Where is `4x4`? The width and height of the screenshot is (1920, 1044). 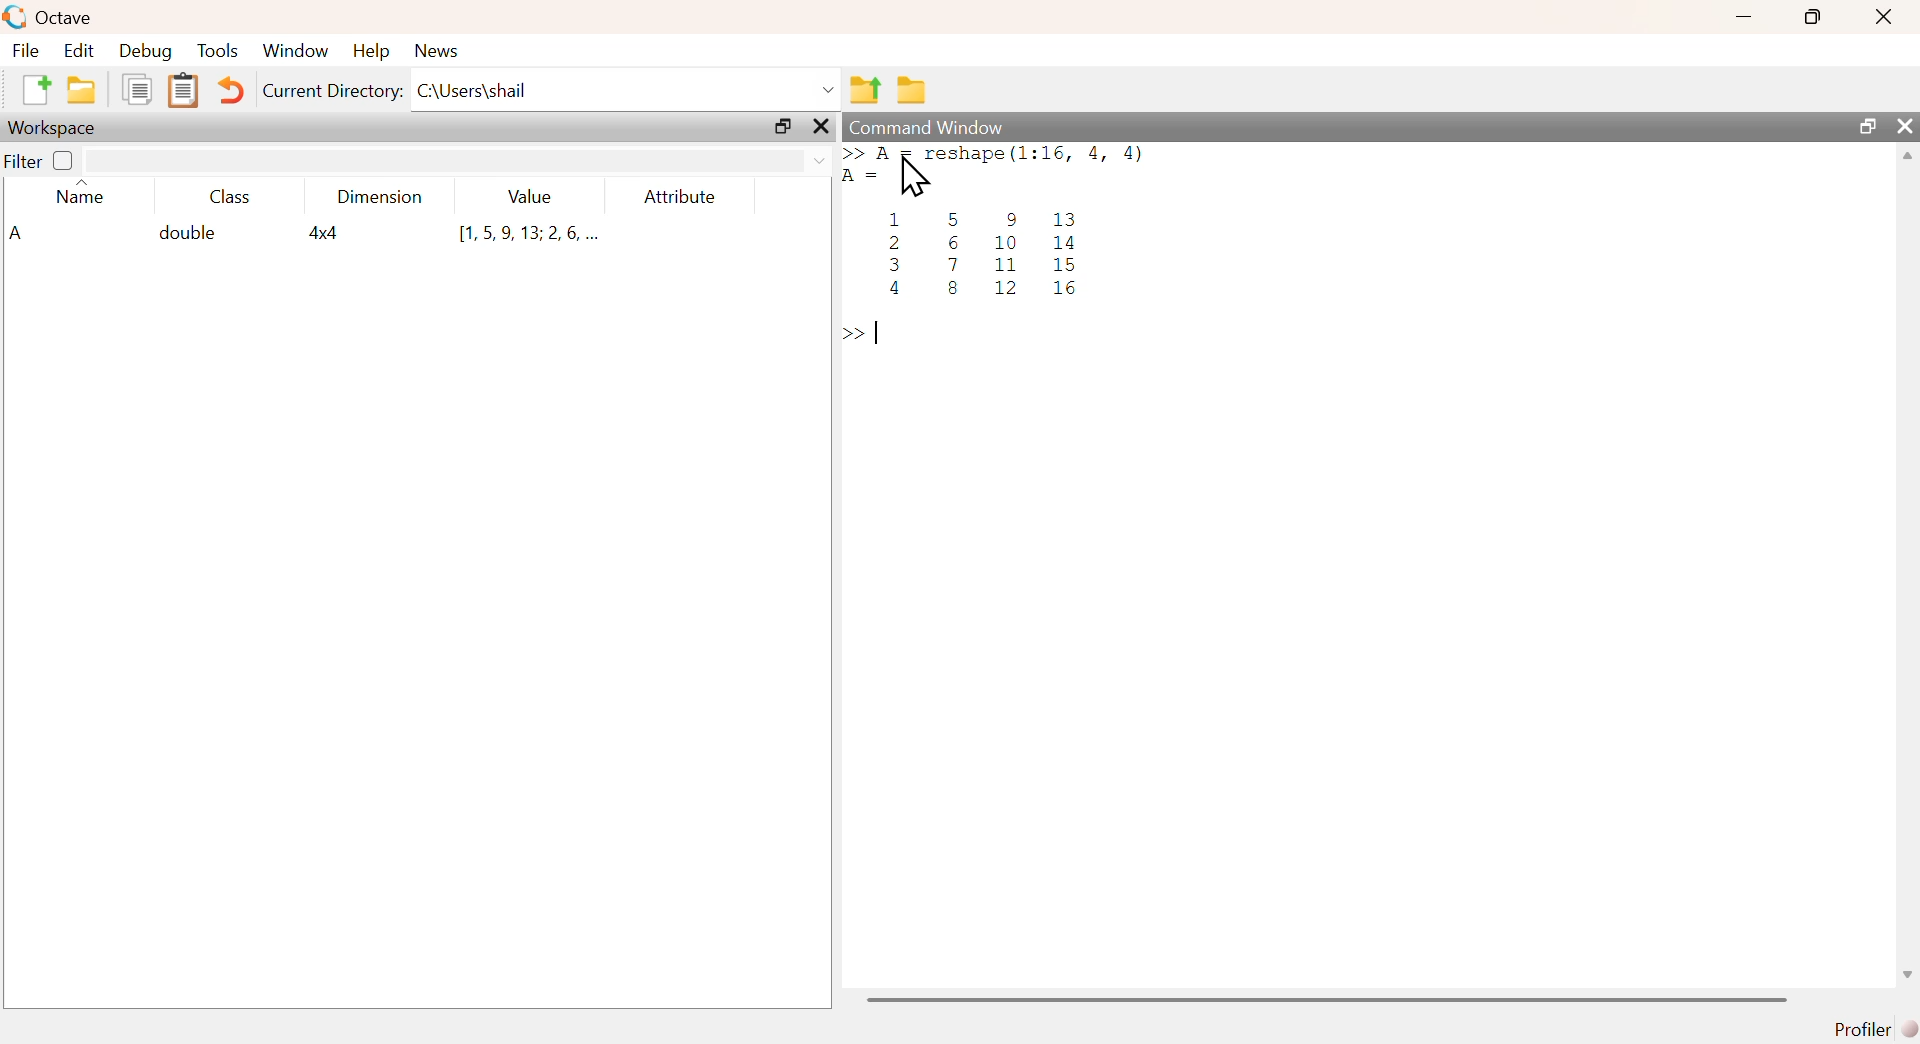
4x4 is located at coordinates (328, 233).